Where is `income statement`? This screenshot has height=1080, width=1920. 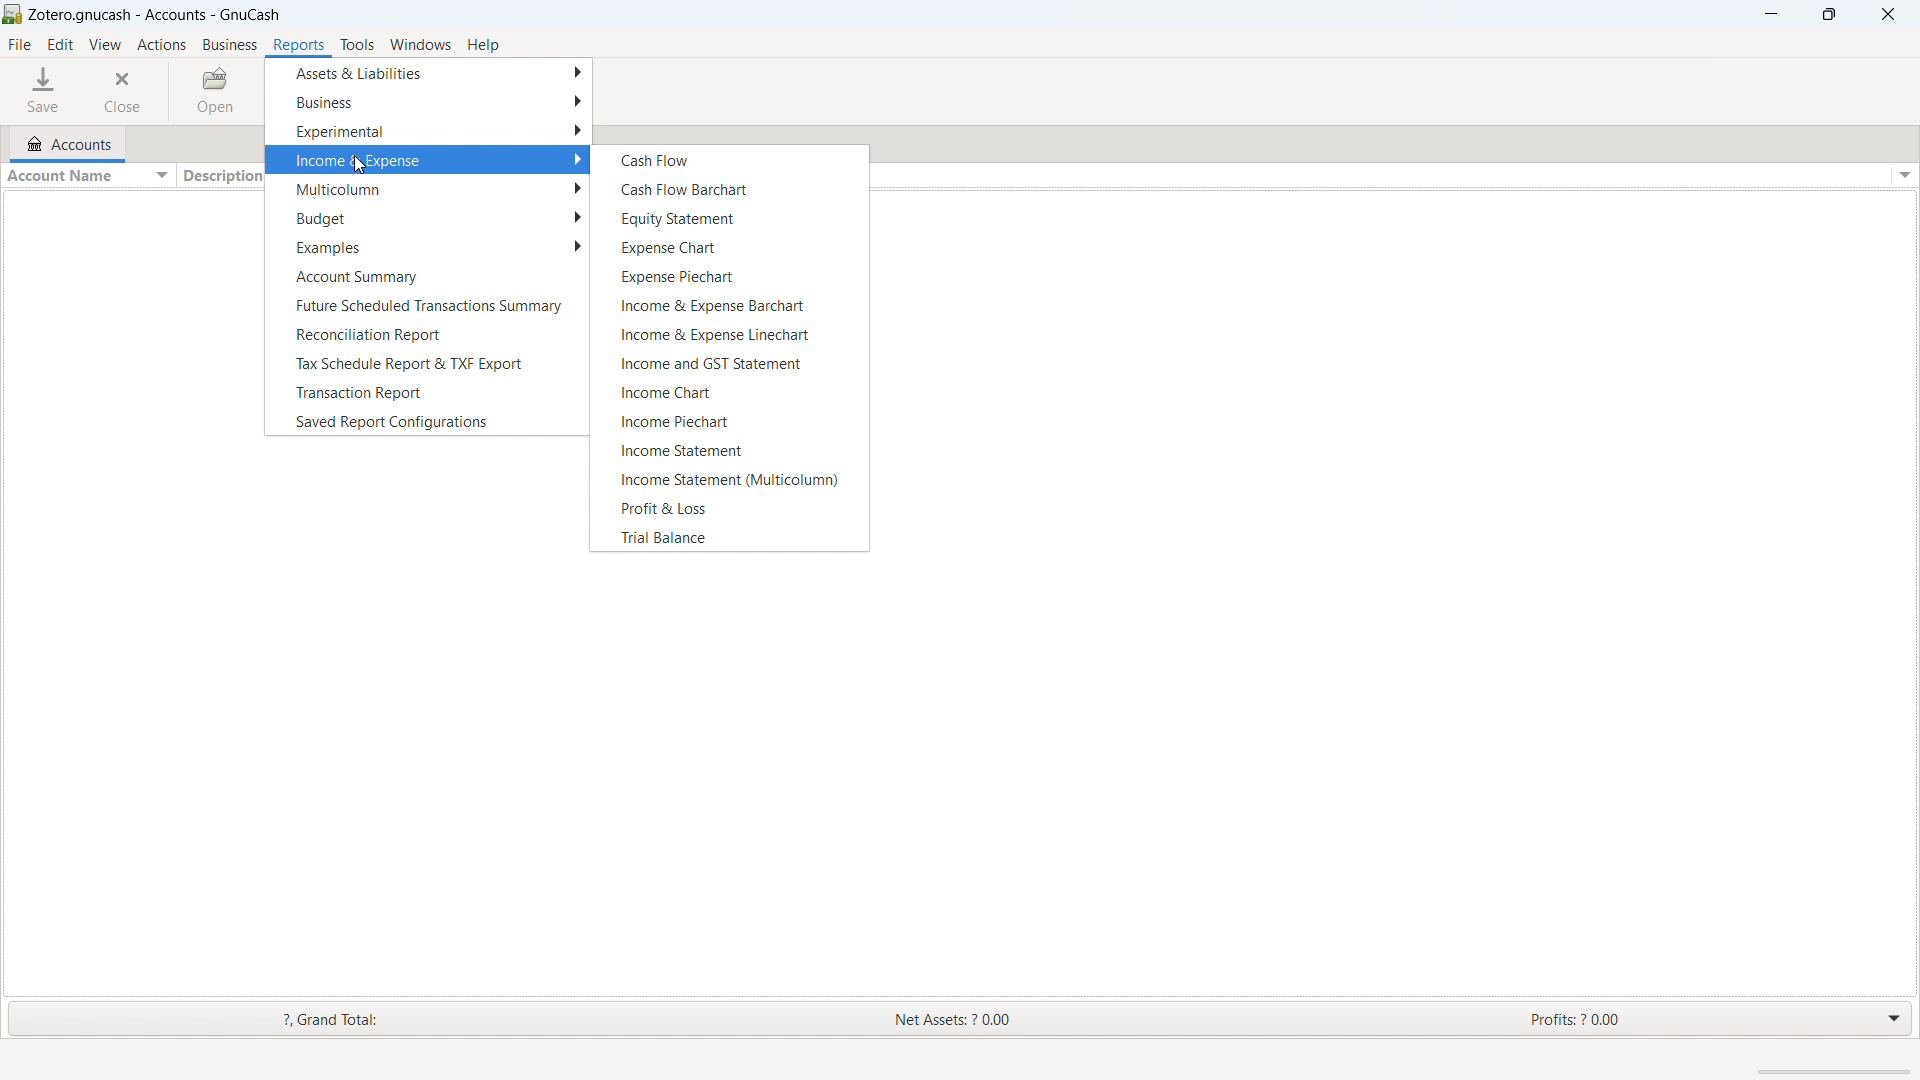 income statement is located at coordinates (730, 449).